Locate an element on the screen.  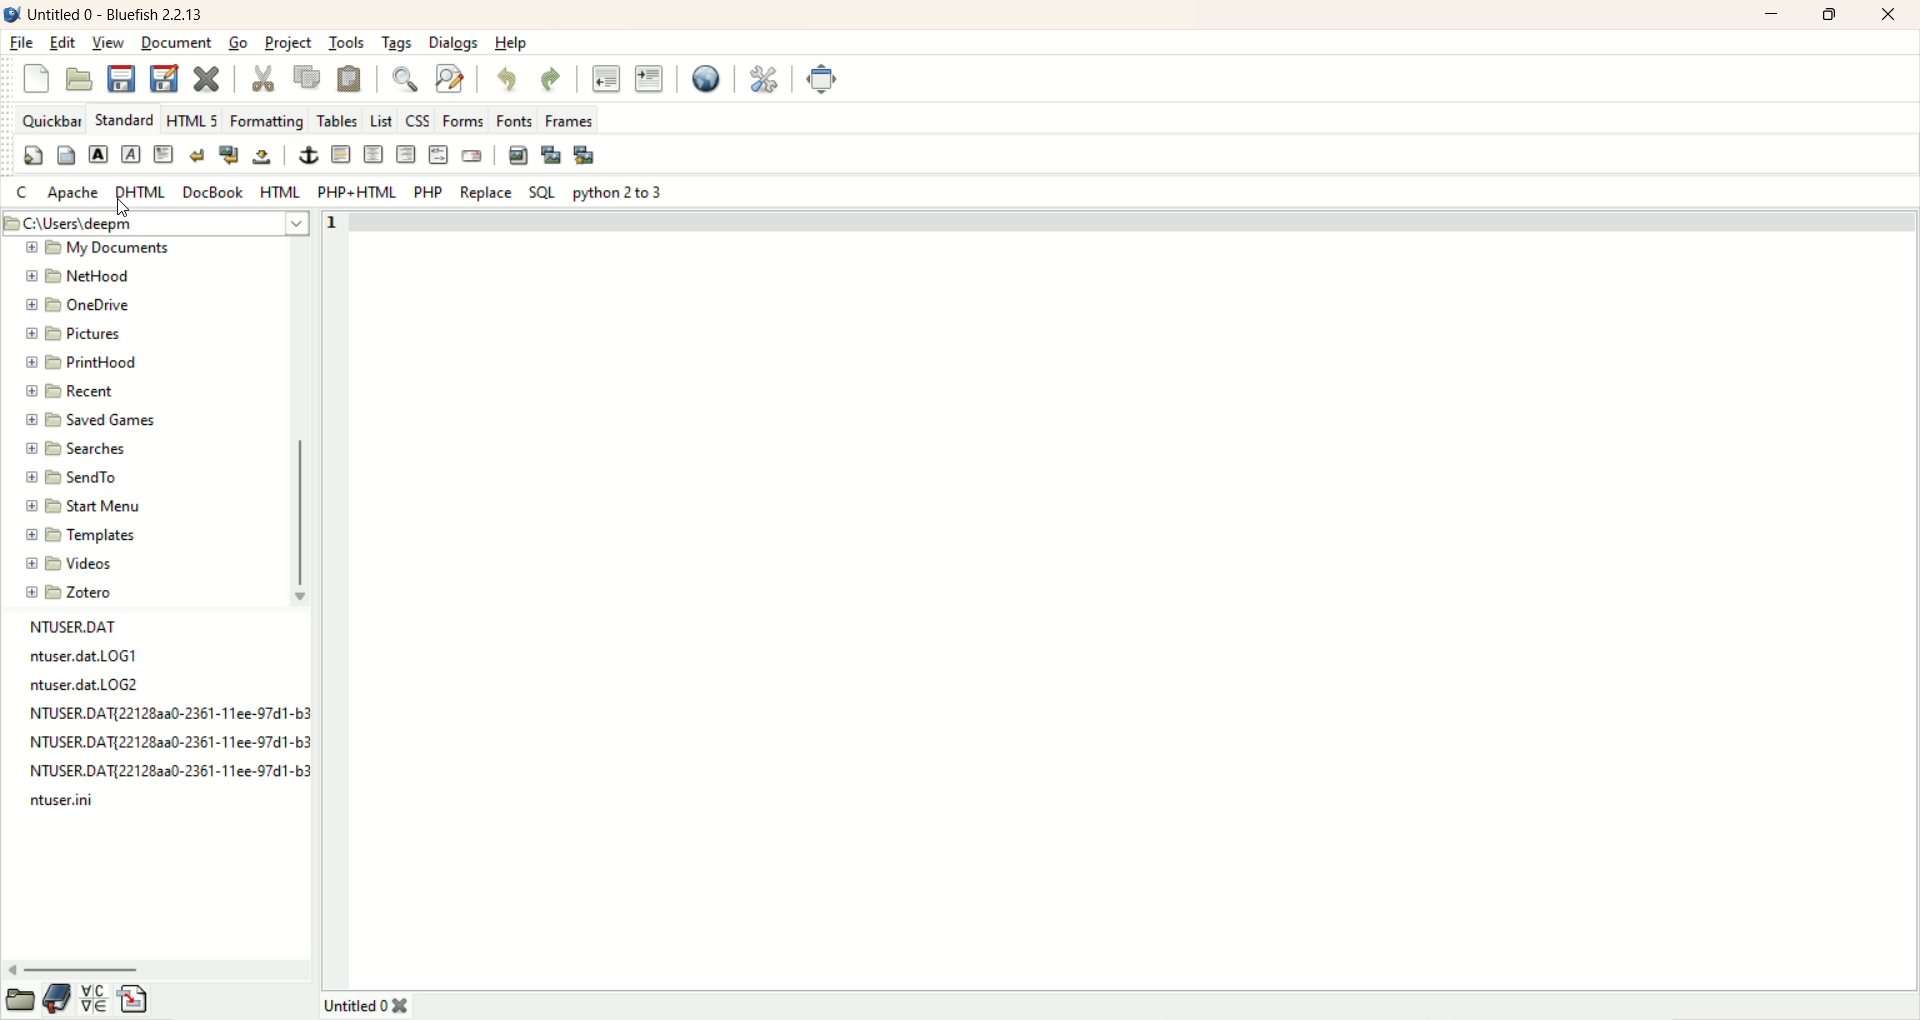
right justify is located at coordinates (405, 154).